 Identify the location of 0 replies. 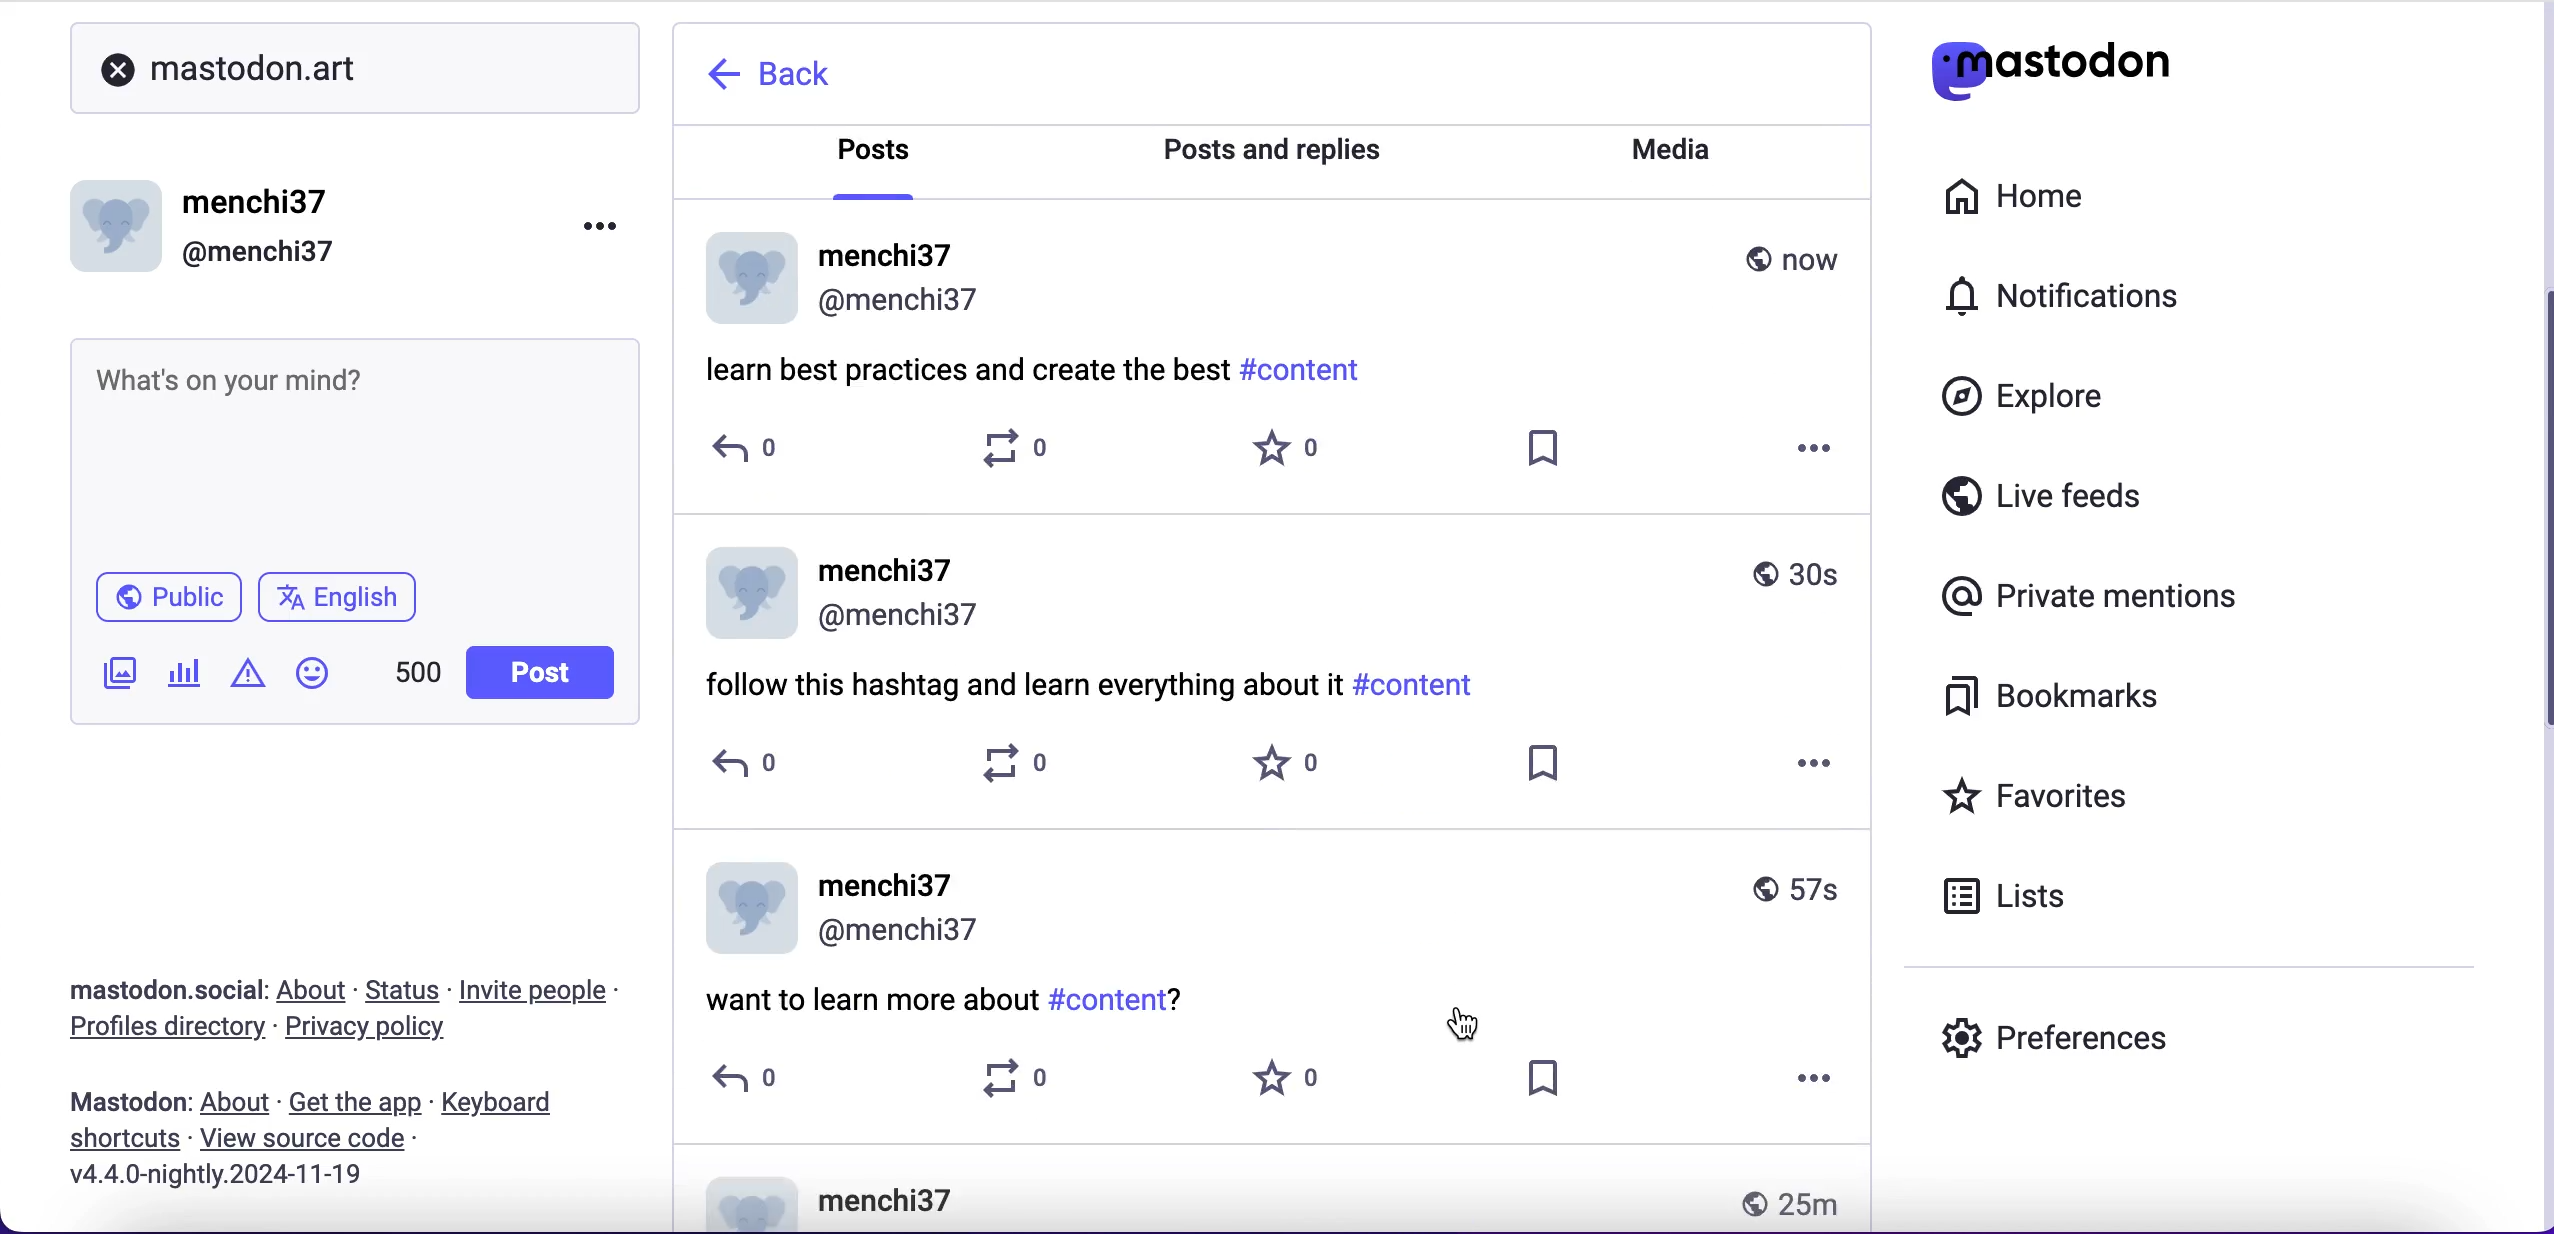
(785, 767).